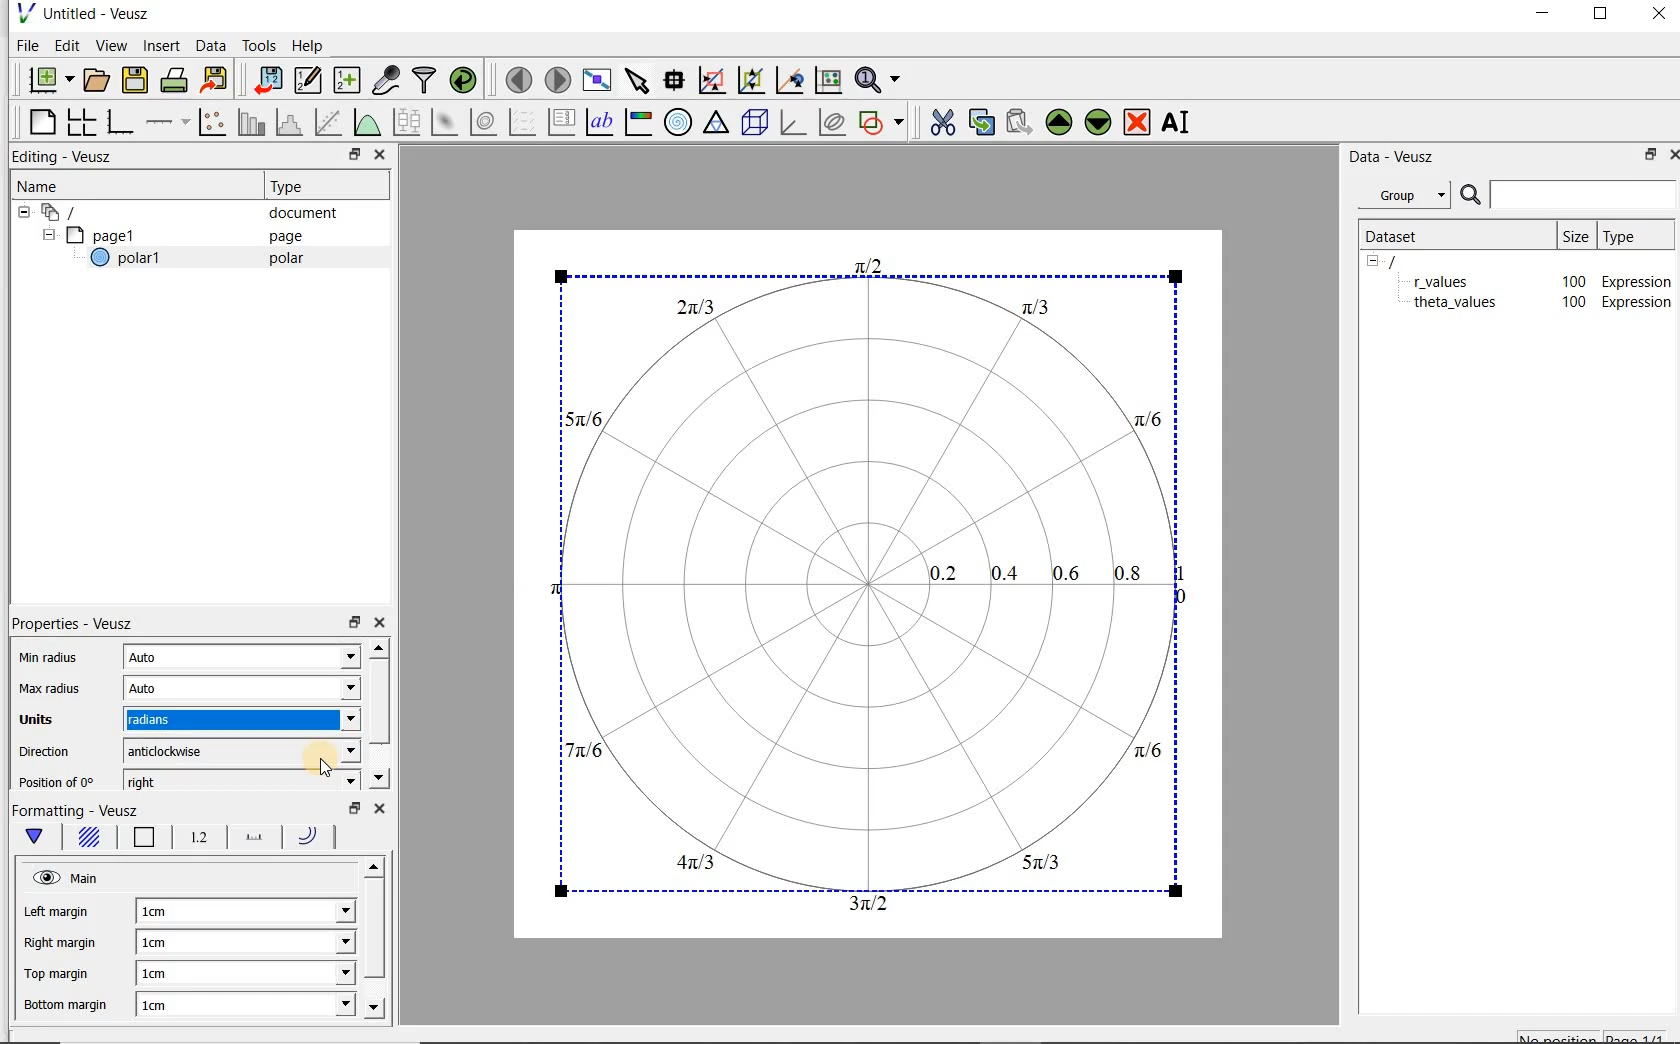 This screenshot has height=1044, width=1680. I want to click on hide sub menu, so click(41, 236).